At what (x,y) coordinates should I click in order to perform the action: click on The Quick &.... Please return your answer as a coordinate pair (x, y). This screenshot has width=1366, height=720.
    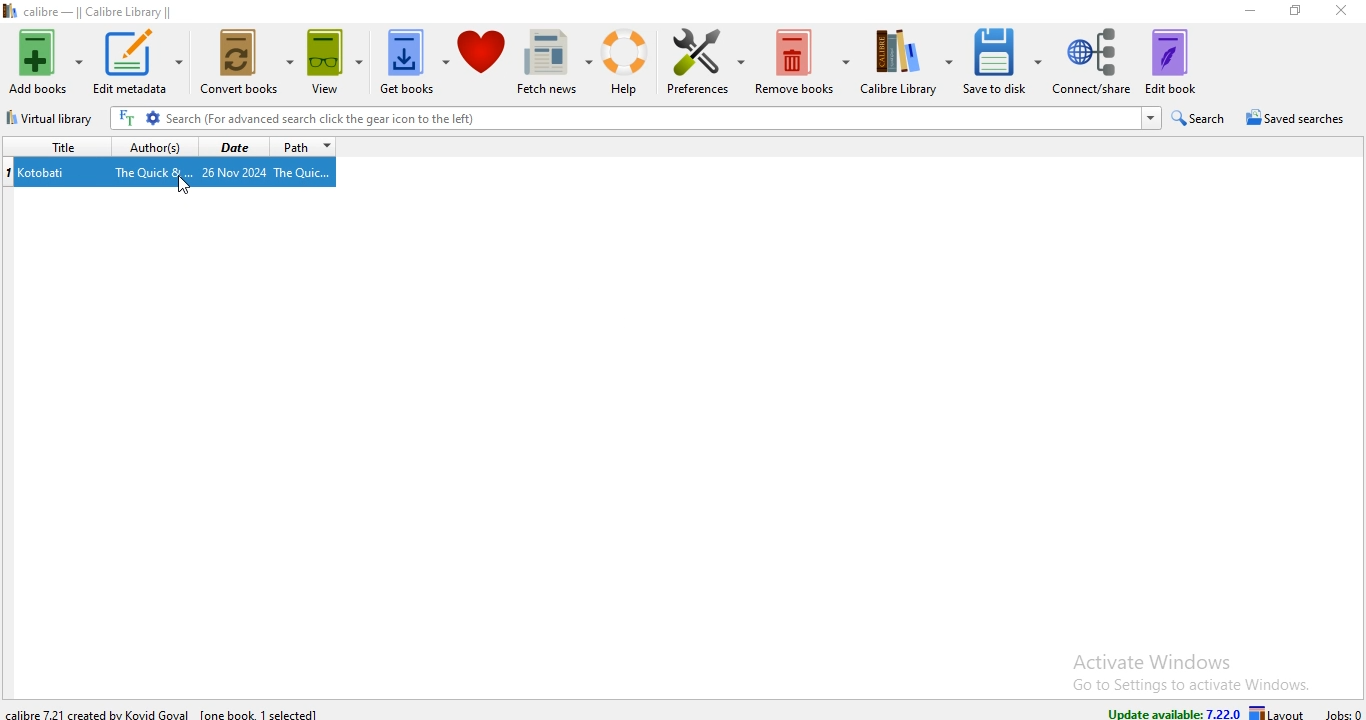
    Looking at the image, I should click on (152, 173).